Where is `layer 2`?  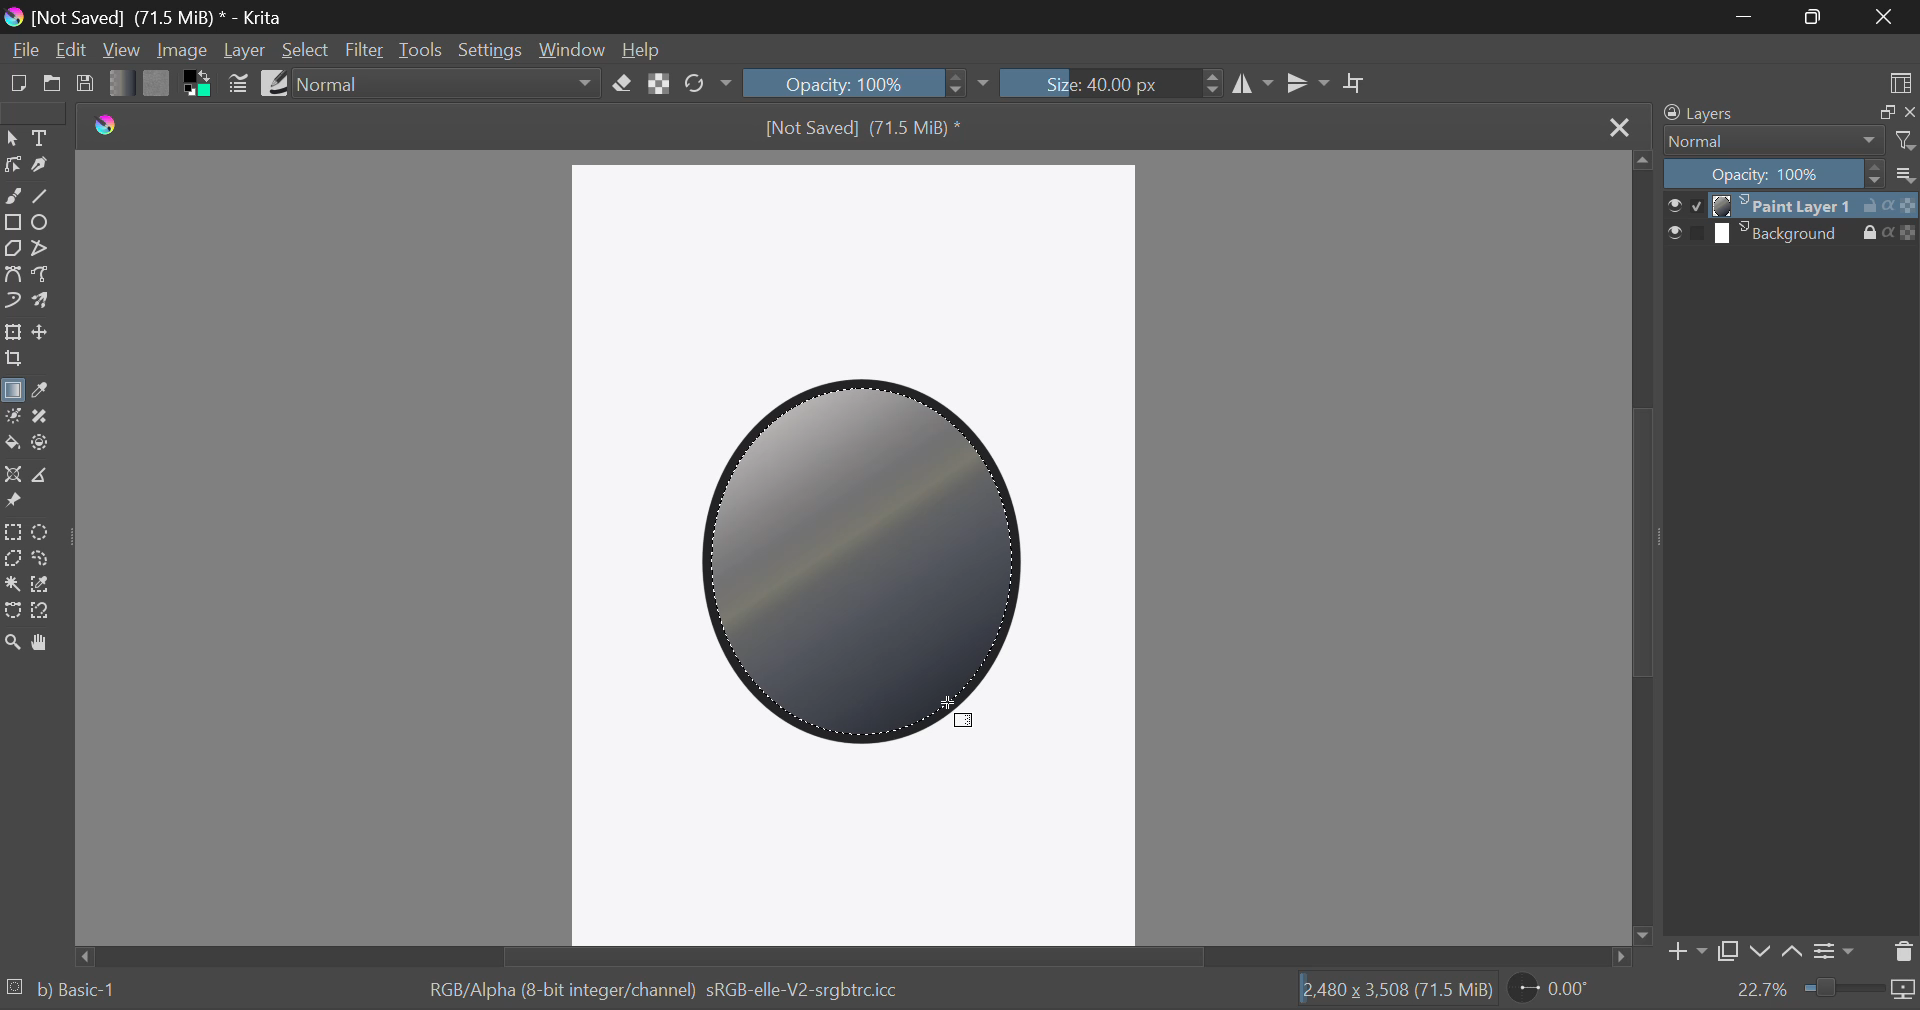 layer 2 is located at coordinates (1784, 234).